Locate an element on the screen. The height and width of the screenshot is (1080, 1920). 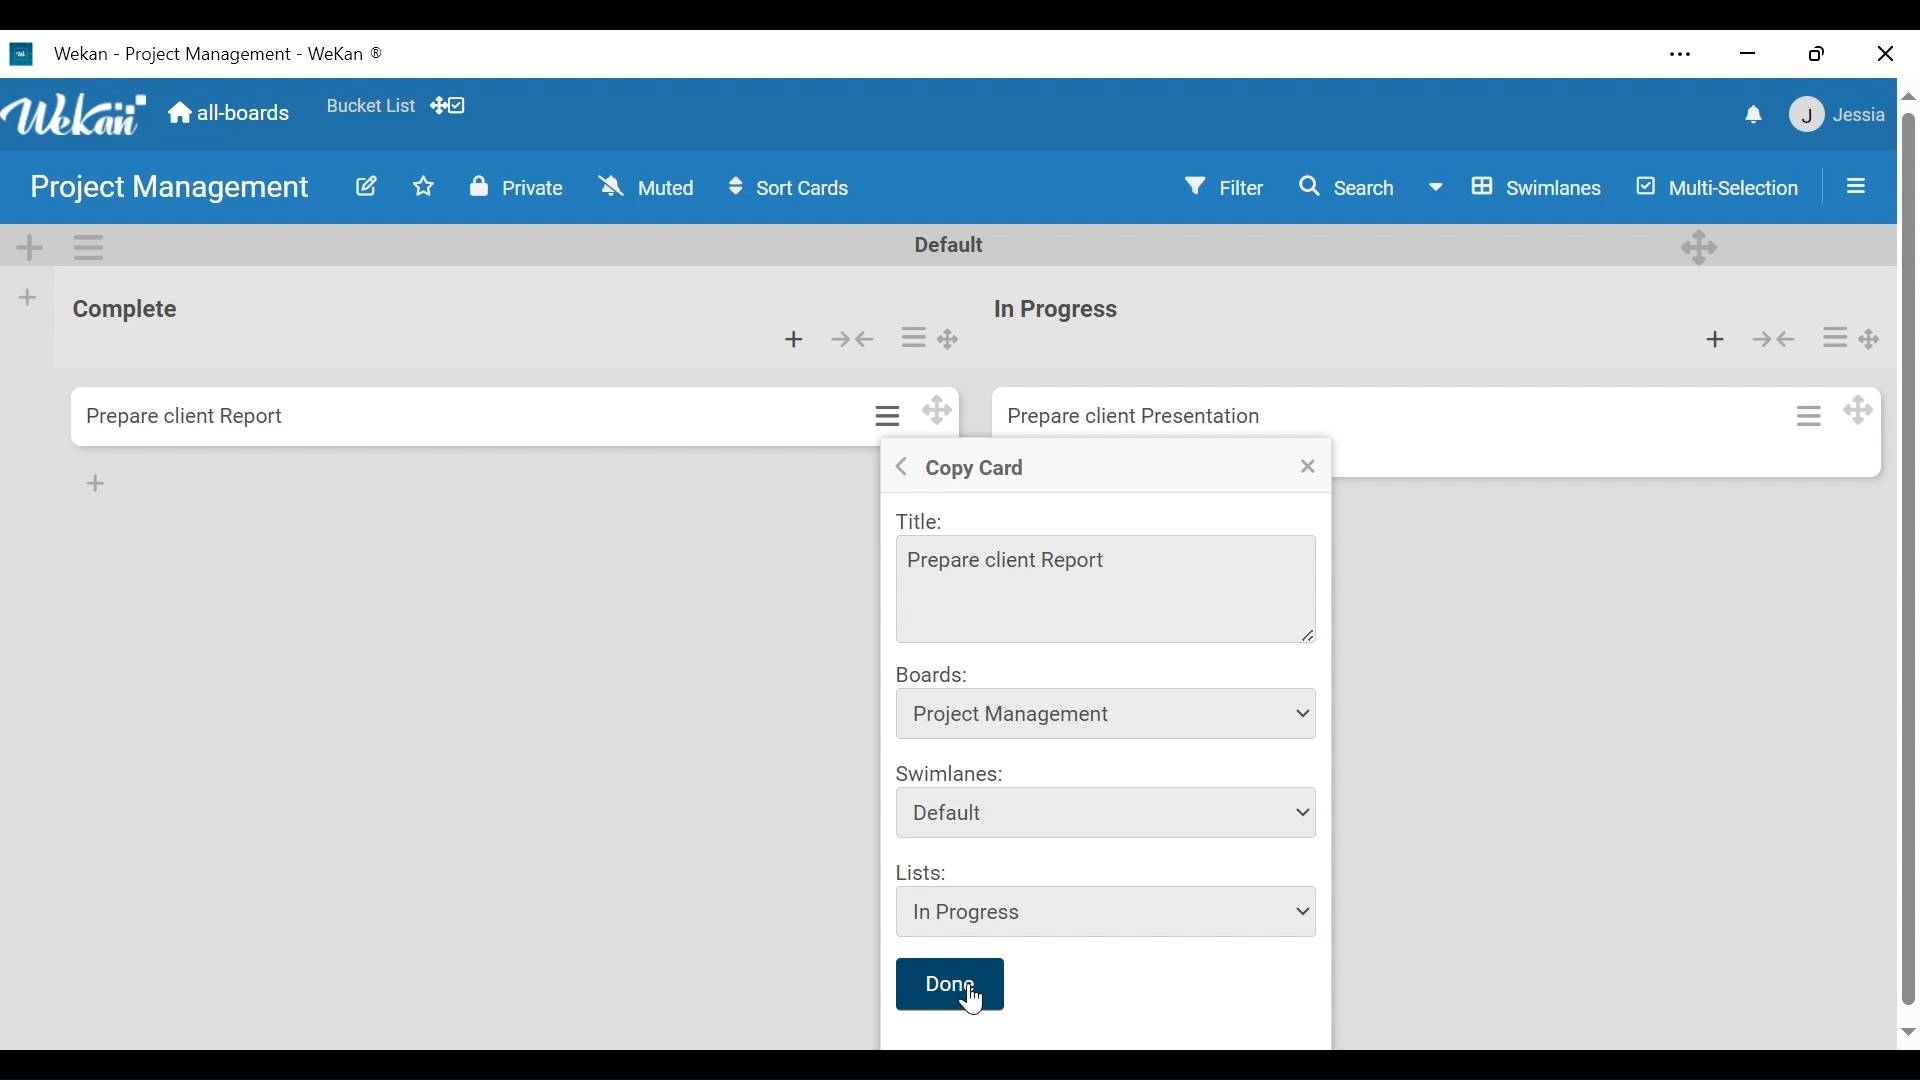
Add card to top of the list is located at coordinates (1721, 339).